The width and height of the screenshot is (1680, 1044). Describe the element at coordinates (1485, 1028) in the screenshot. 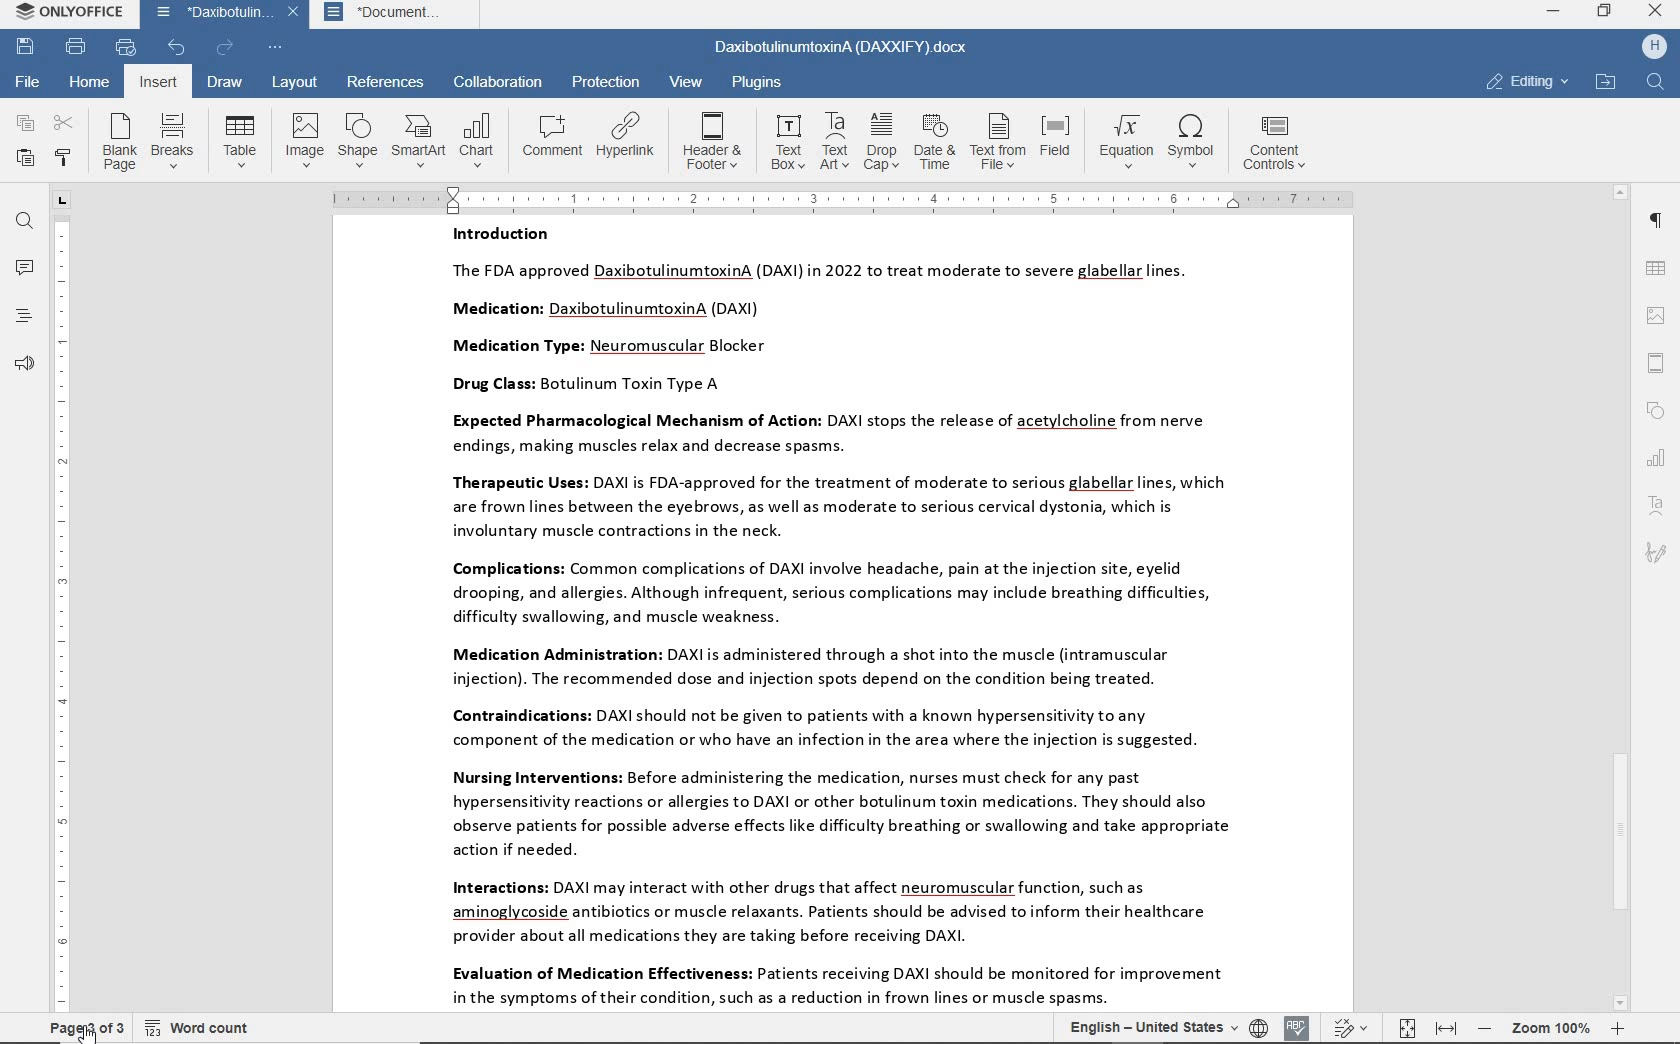

I see `zoom out` at that location.